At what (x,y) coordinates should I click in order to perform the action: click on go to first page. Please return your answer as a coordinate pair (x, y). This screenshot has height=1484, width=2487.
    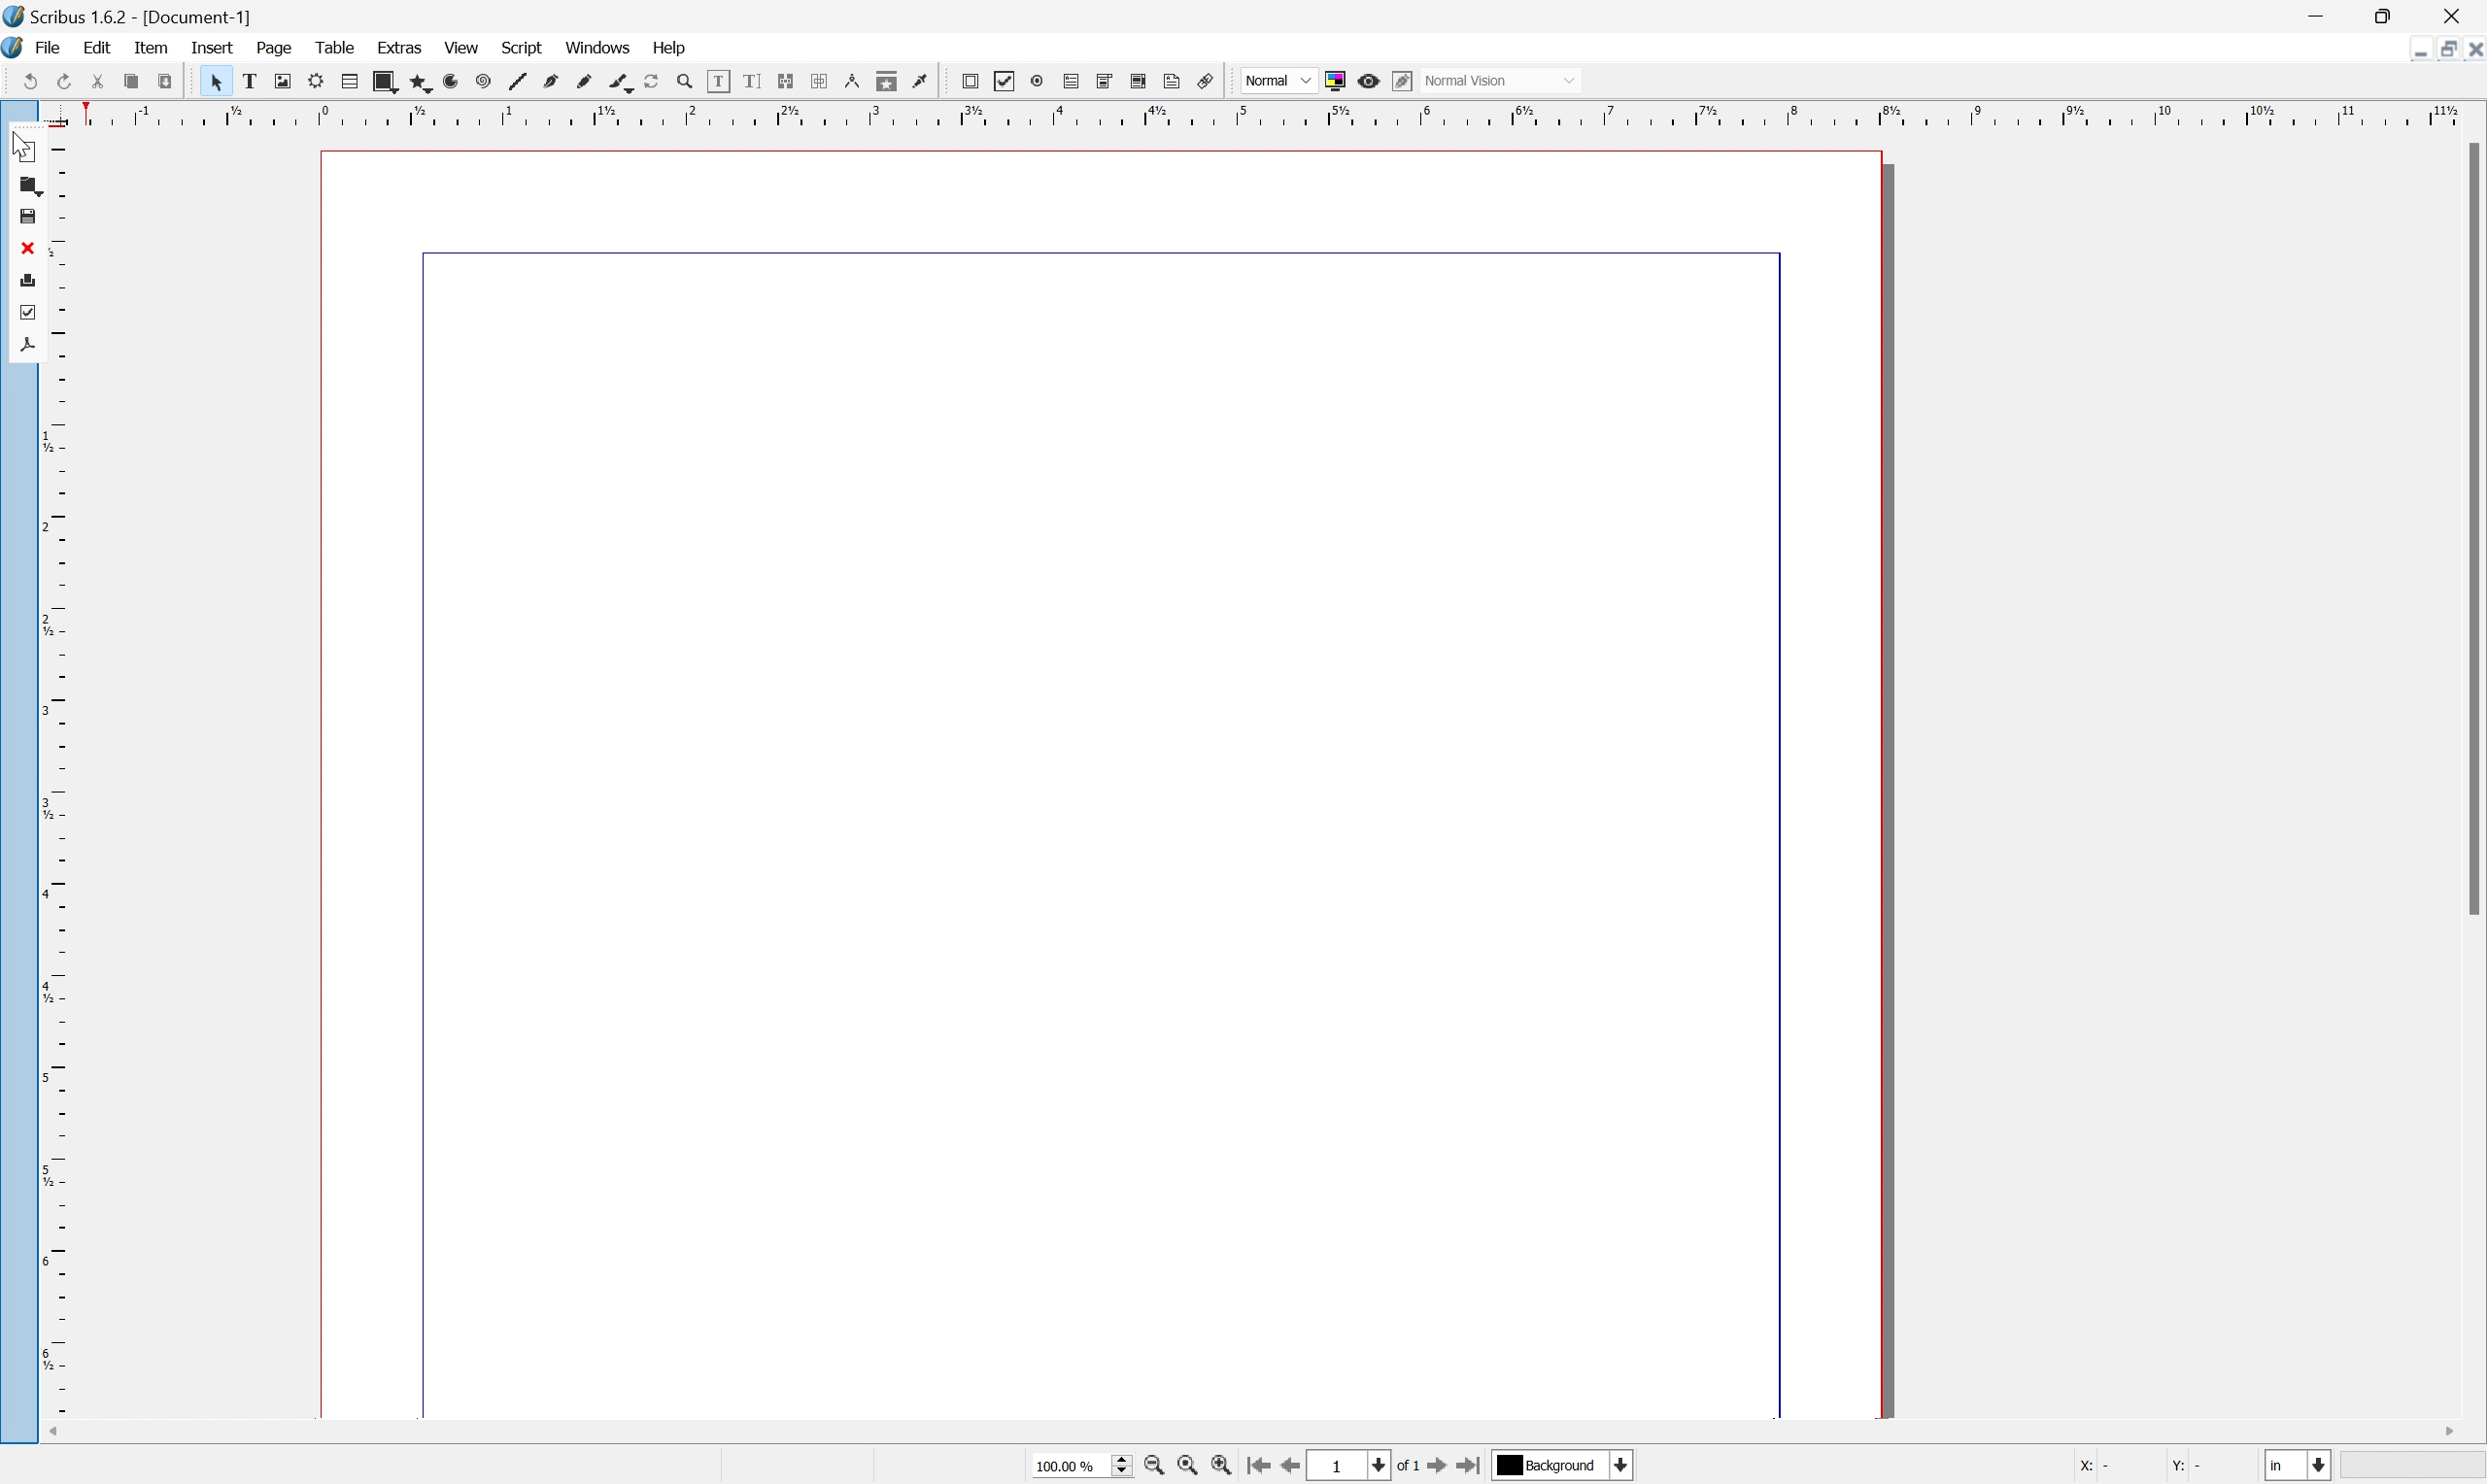
    Looking at the image, I should click on (1255, 1466).